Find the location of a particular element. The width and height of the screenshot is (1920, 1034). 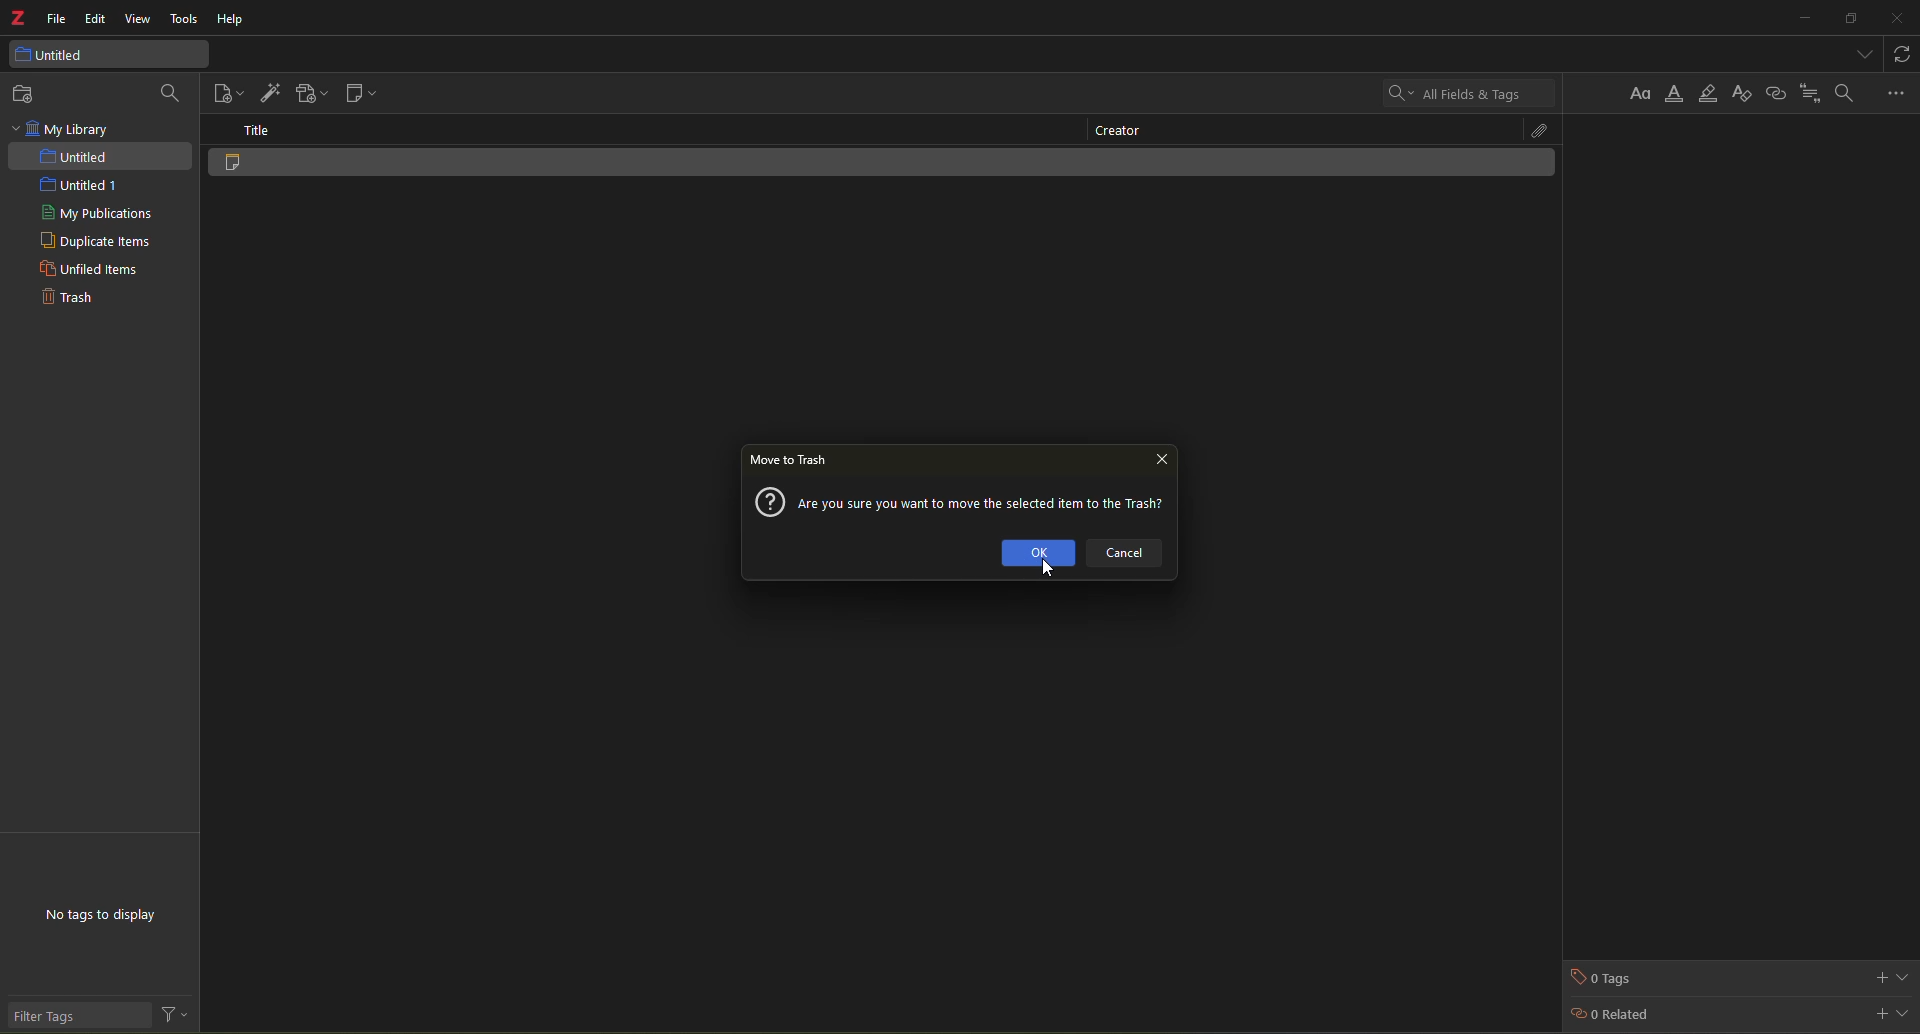

untited is located at coordinates (74, 157).